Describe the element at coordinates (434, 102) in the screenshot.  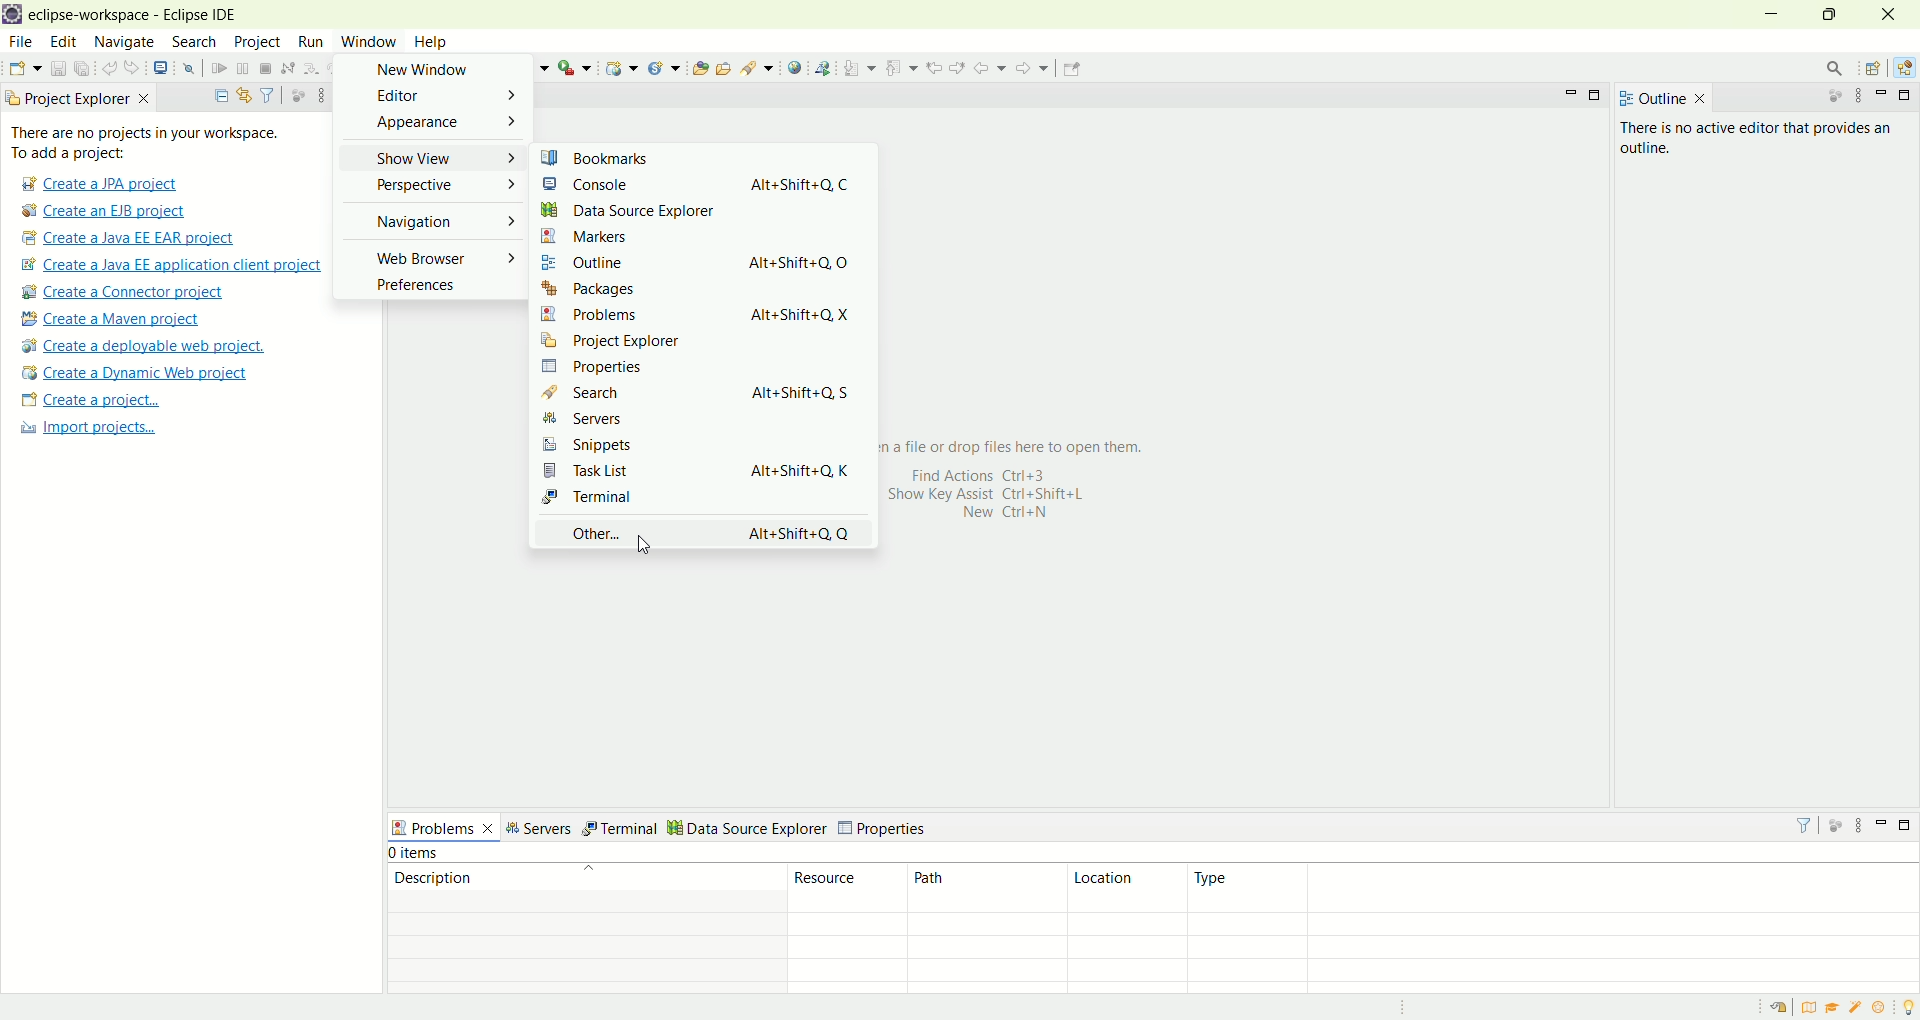
I see `editor` at that location.